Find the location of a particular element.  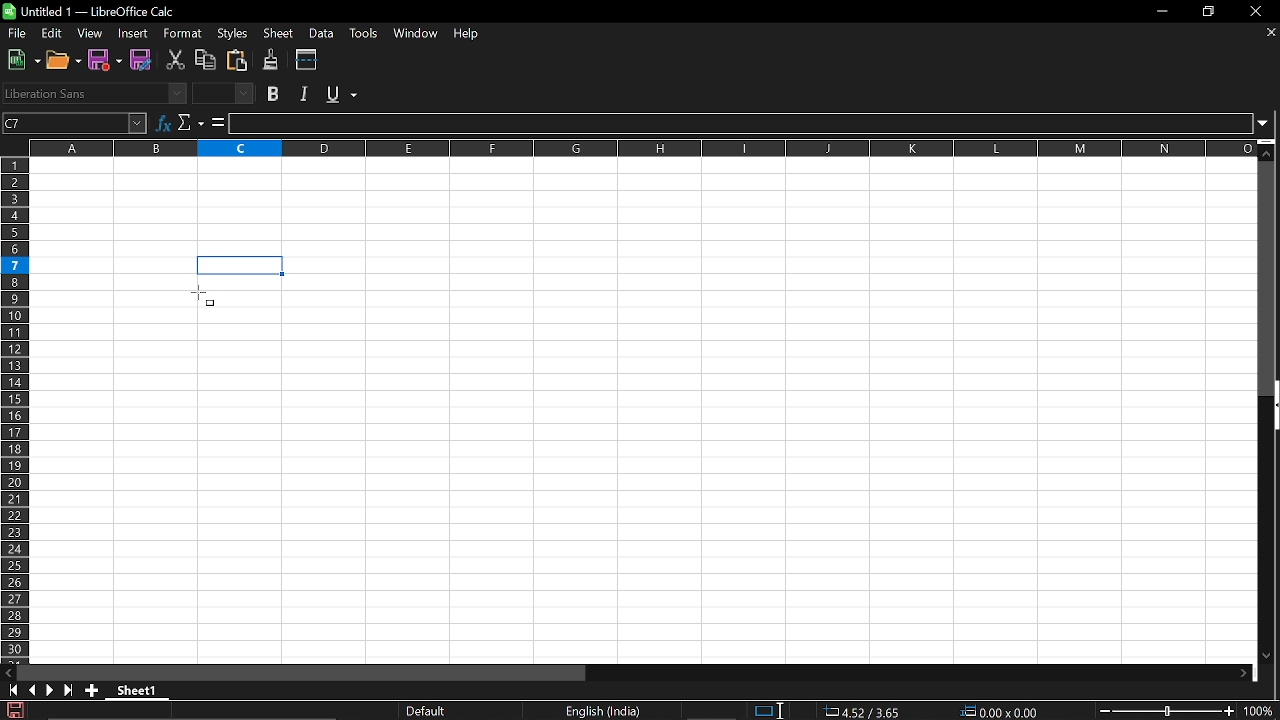

Change Zoom is located at coordinates (1168, 711).